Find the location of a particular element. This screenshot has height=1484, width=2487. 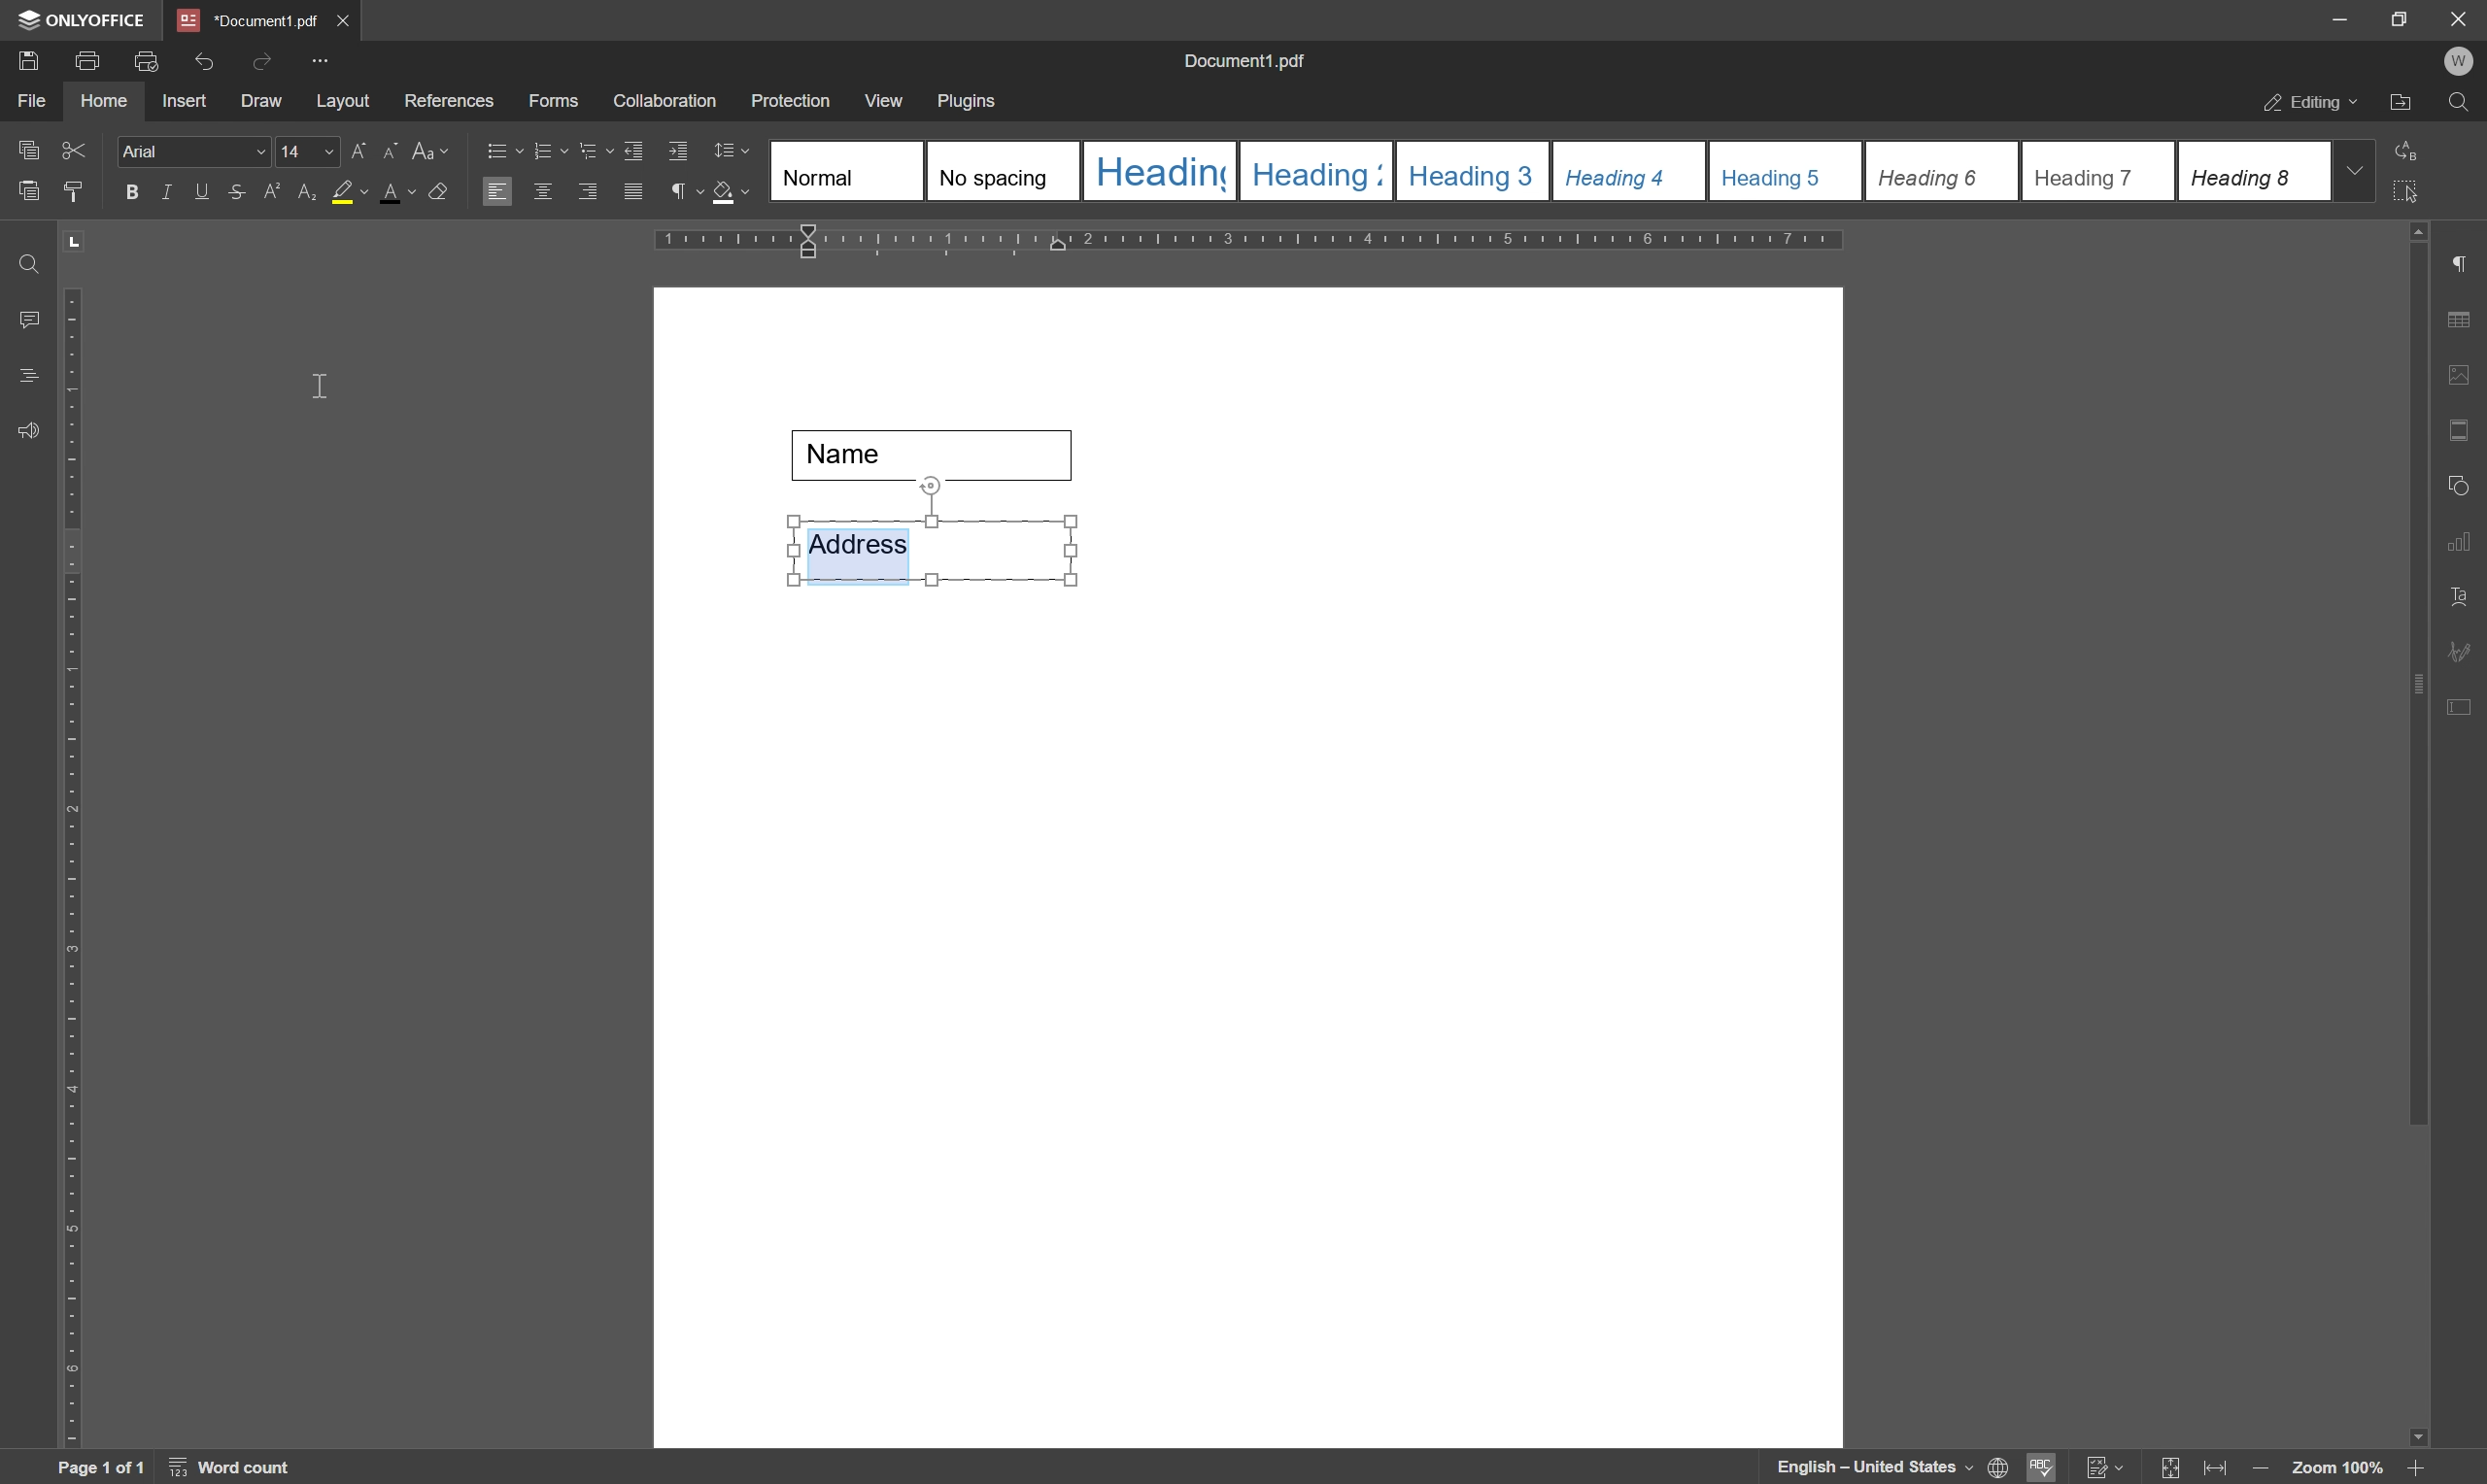

select all is located at coordinates (2416, 191).